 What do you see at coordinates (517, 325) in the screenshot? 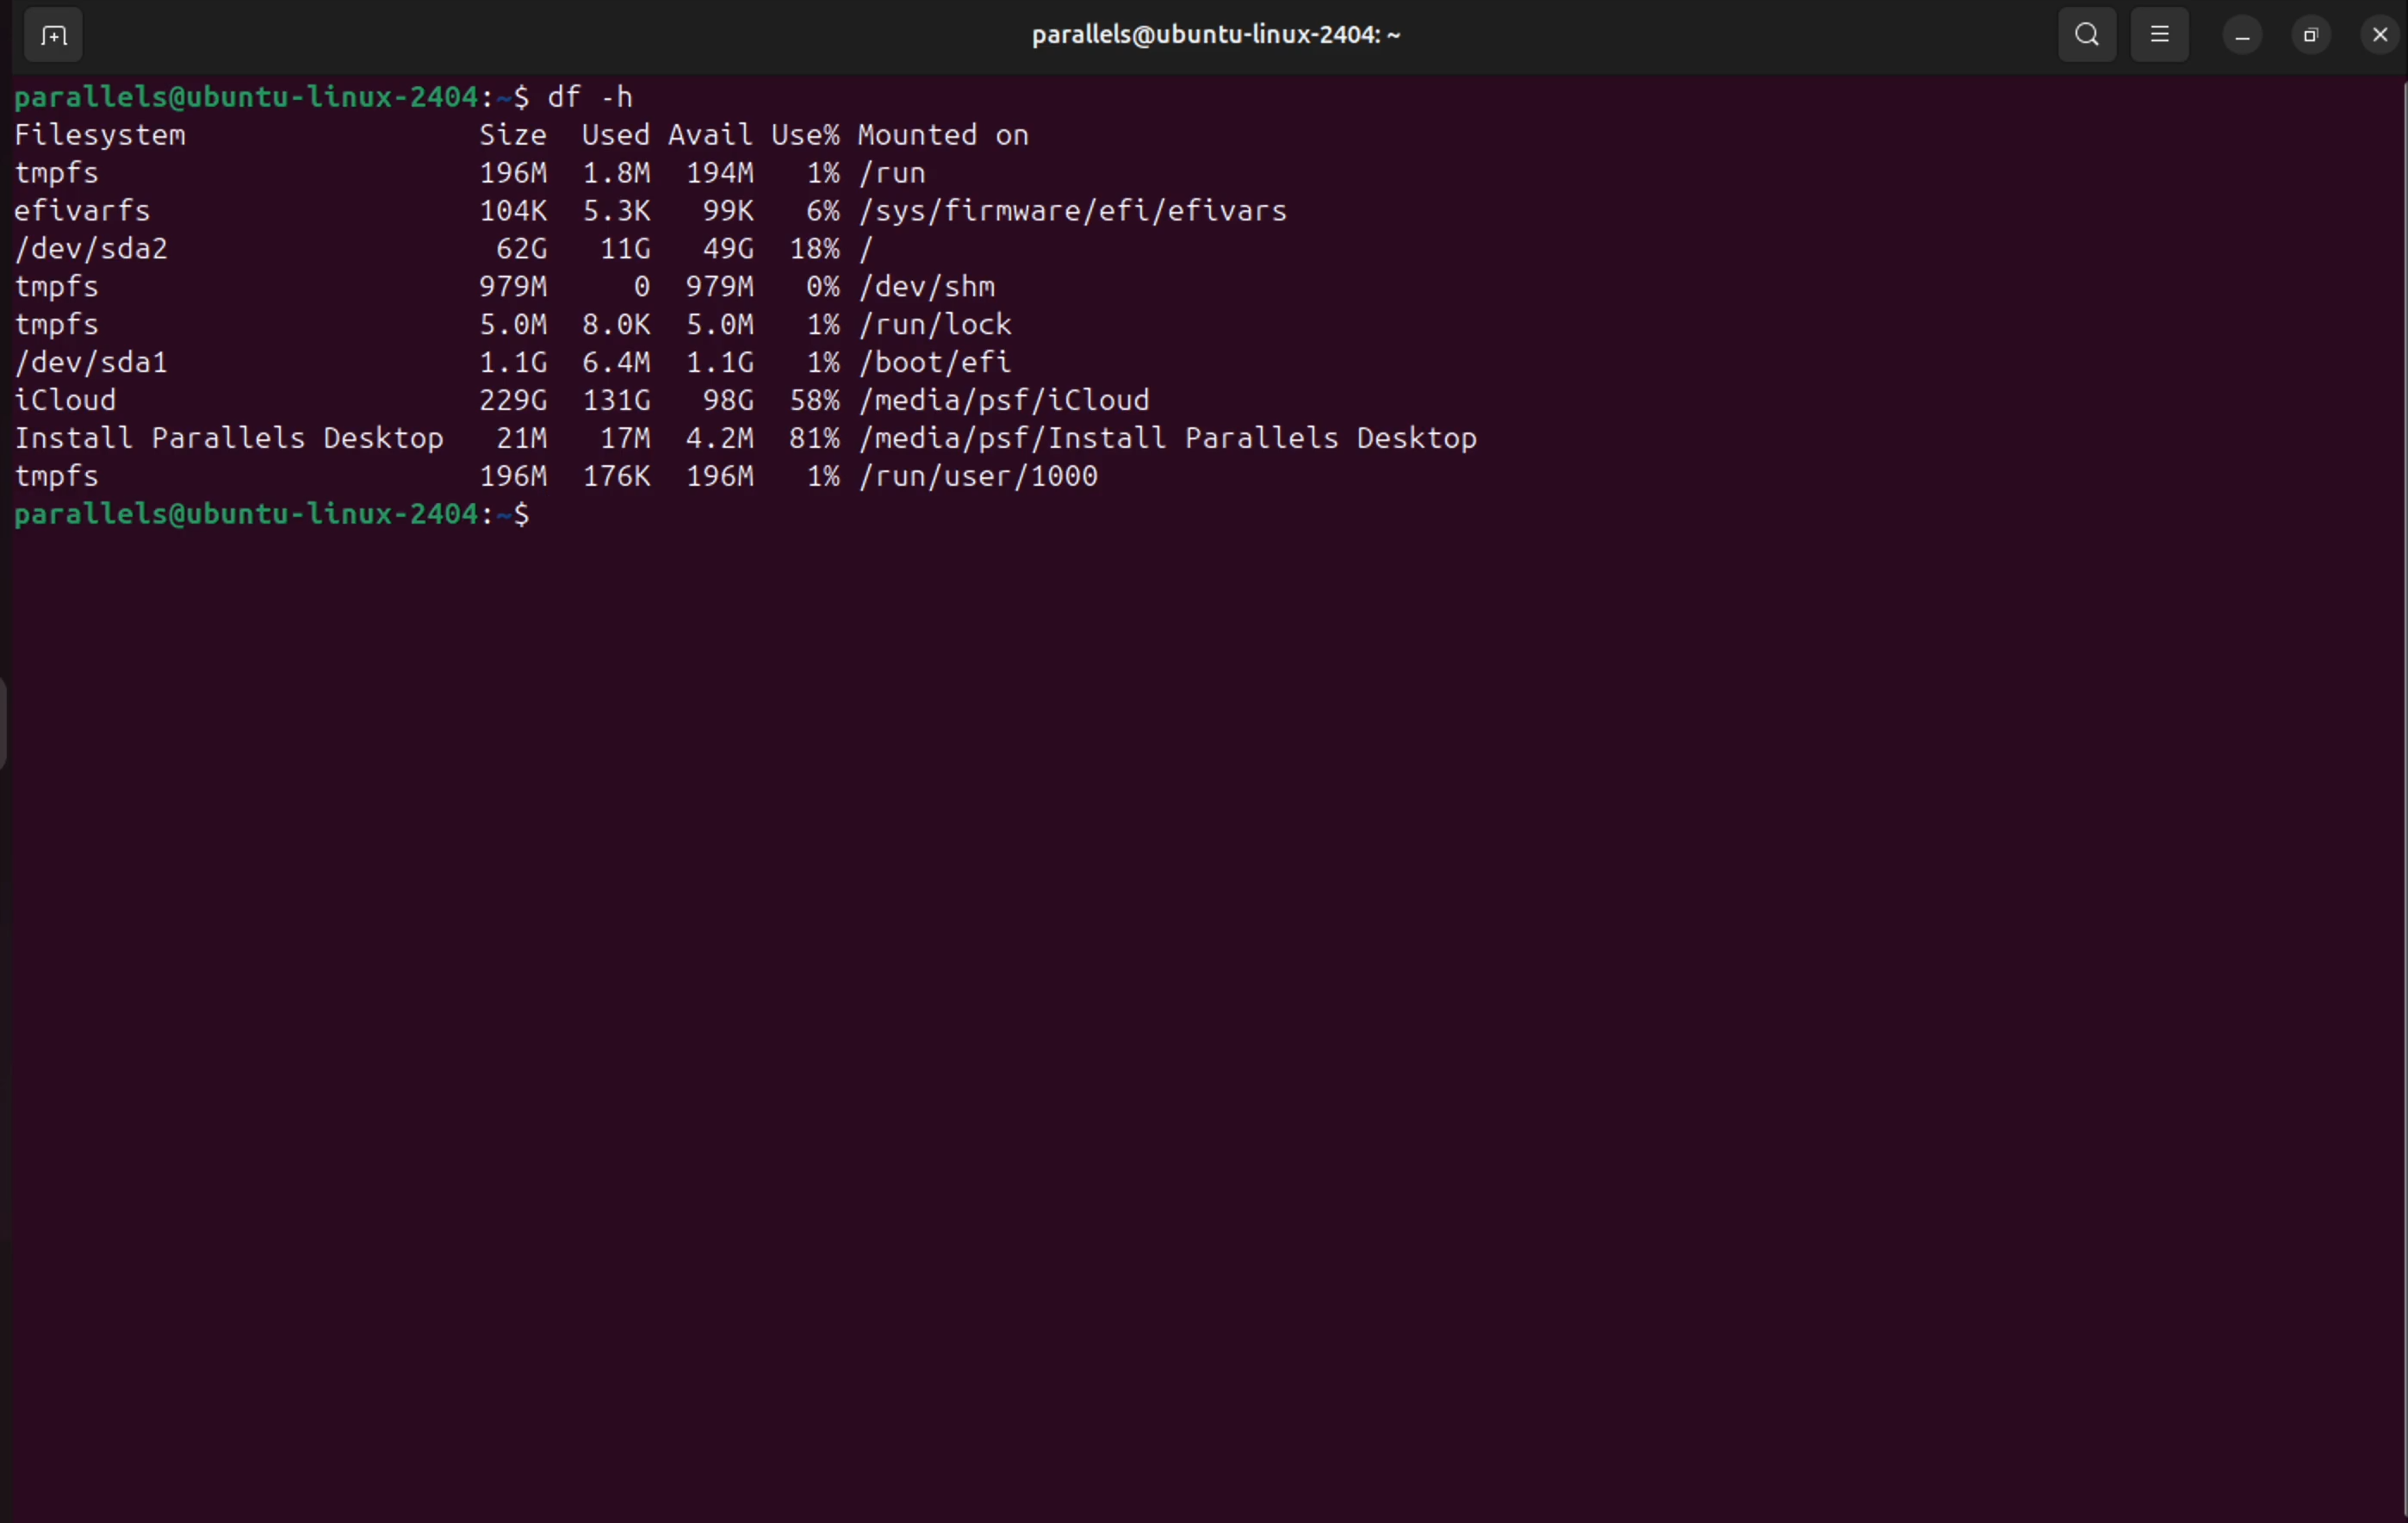
I see `5.om` at bounding box center [517, 325].